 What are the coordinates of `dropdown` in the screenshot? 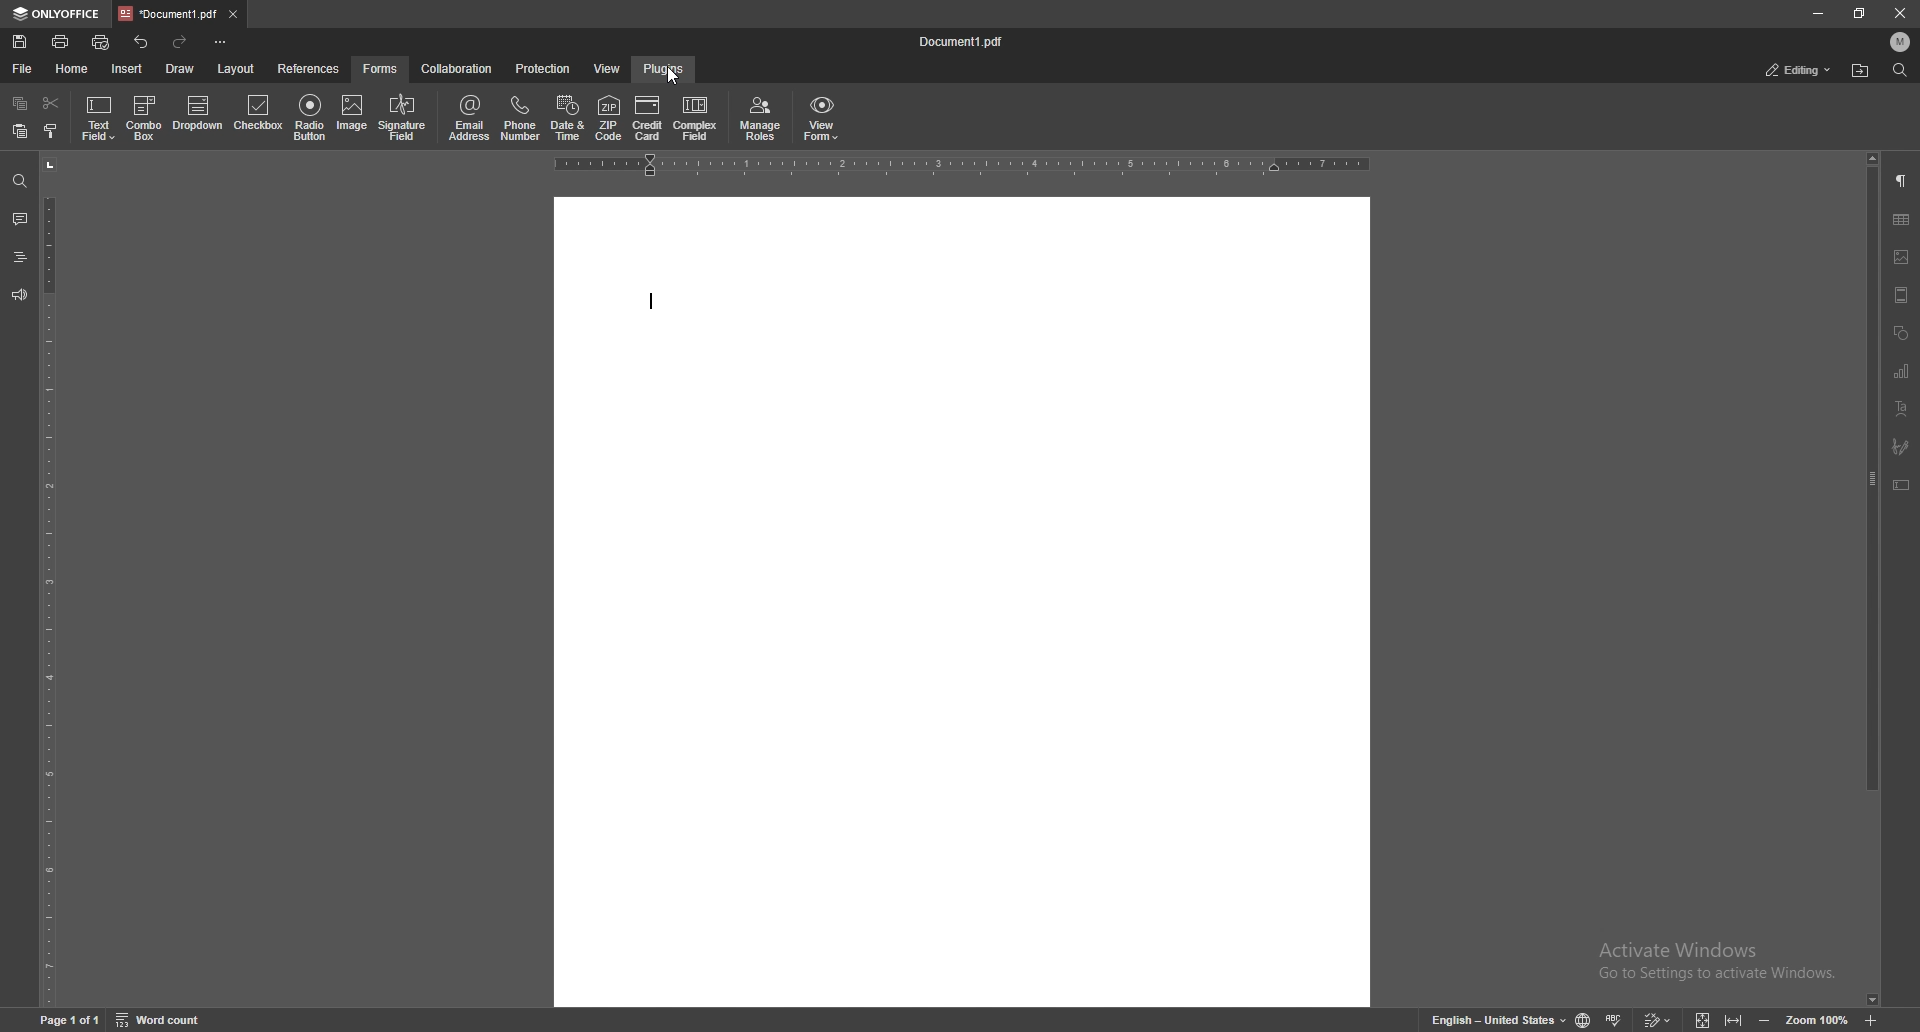 It's located at (198, 116).